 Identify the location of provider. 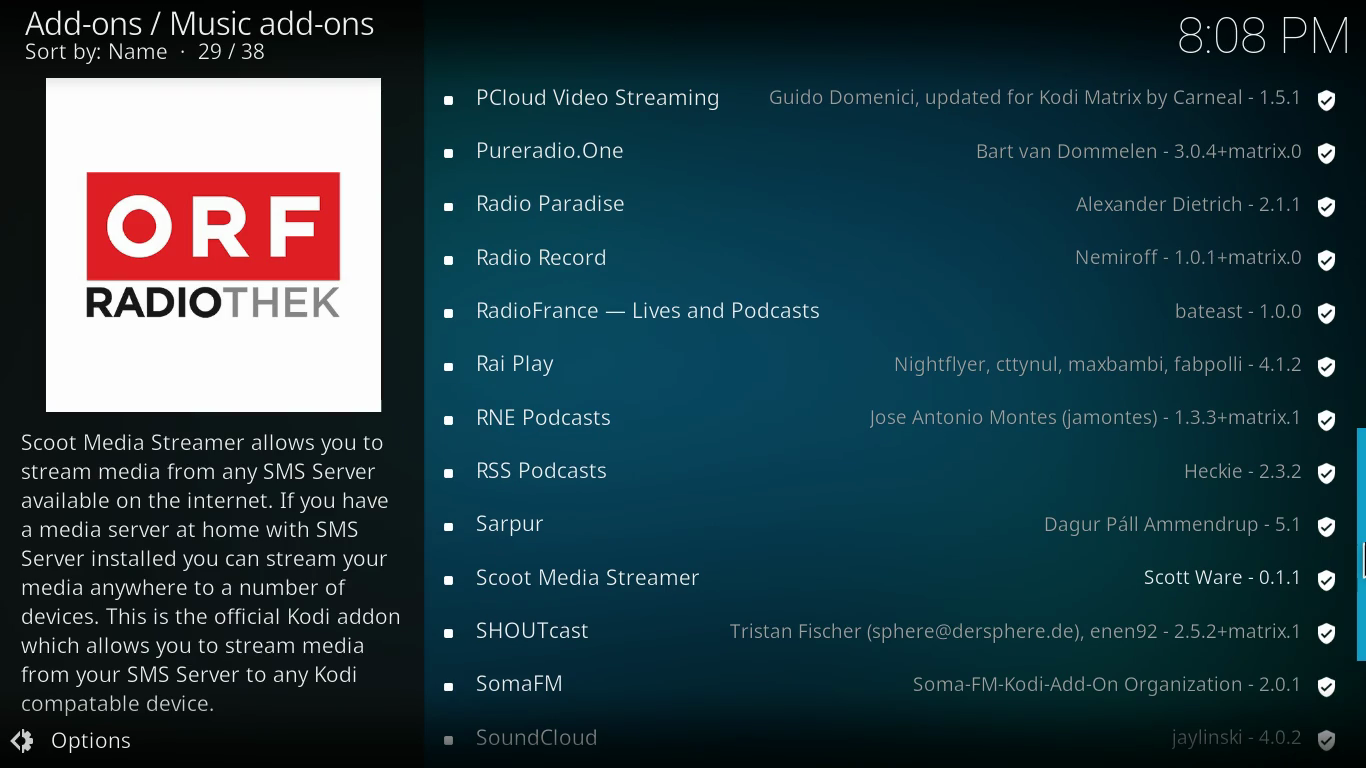
(1117, 681).